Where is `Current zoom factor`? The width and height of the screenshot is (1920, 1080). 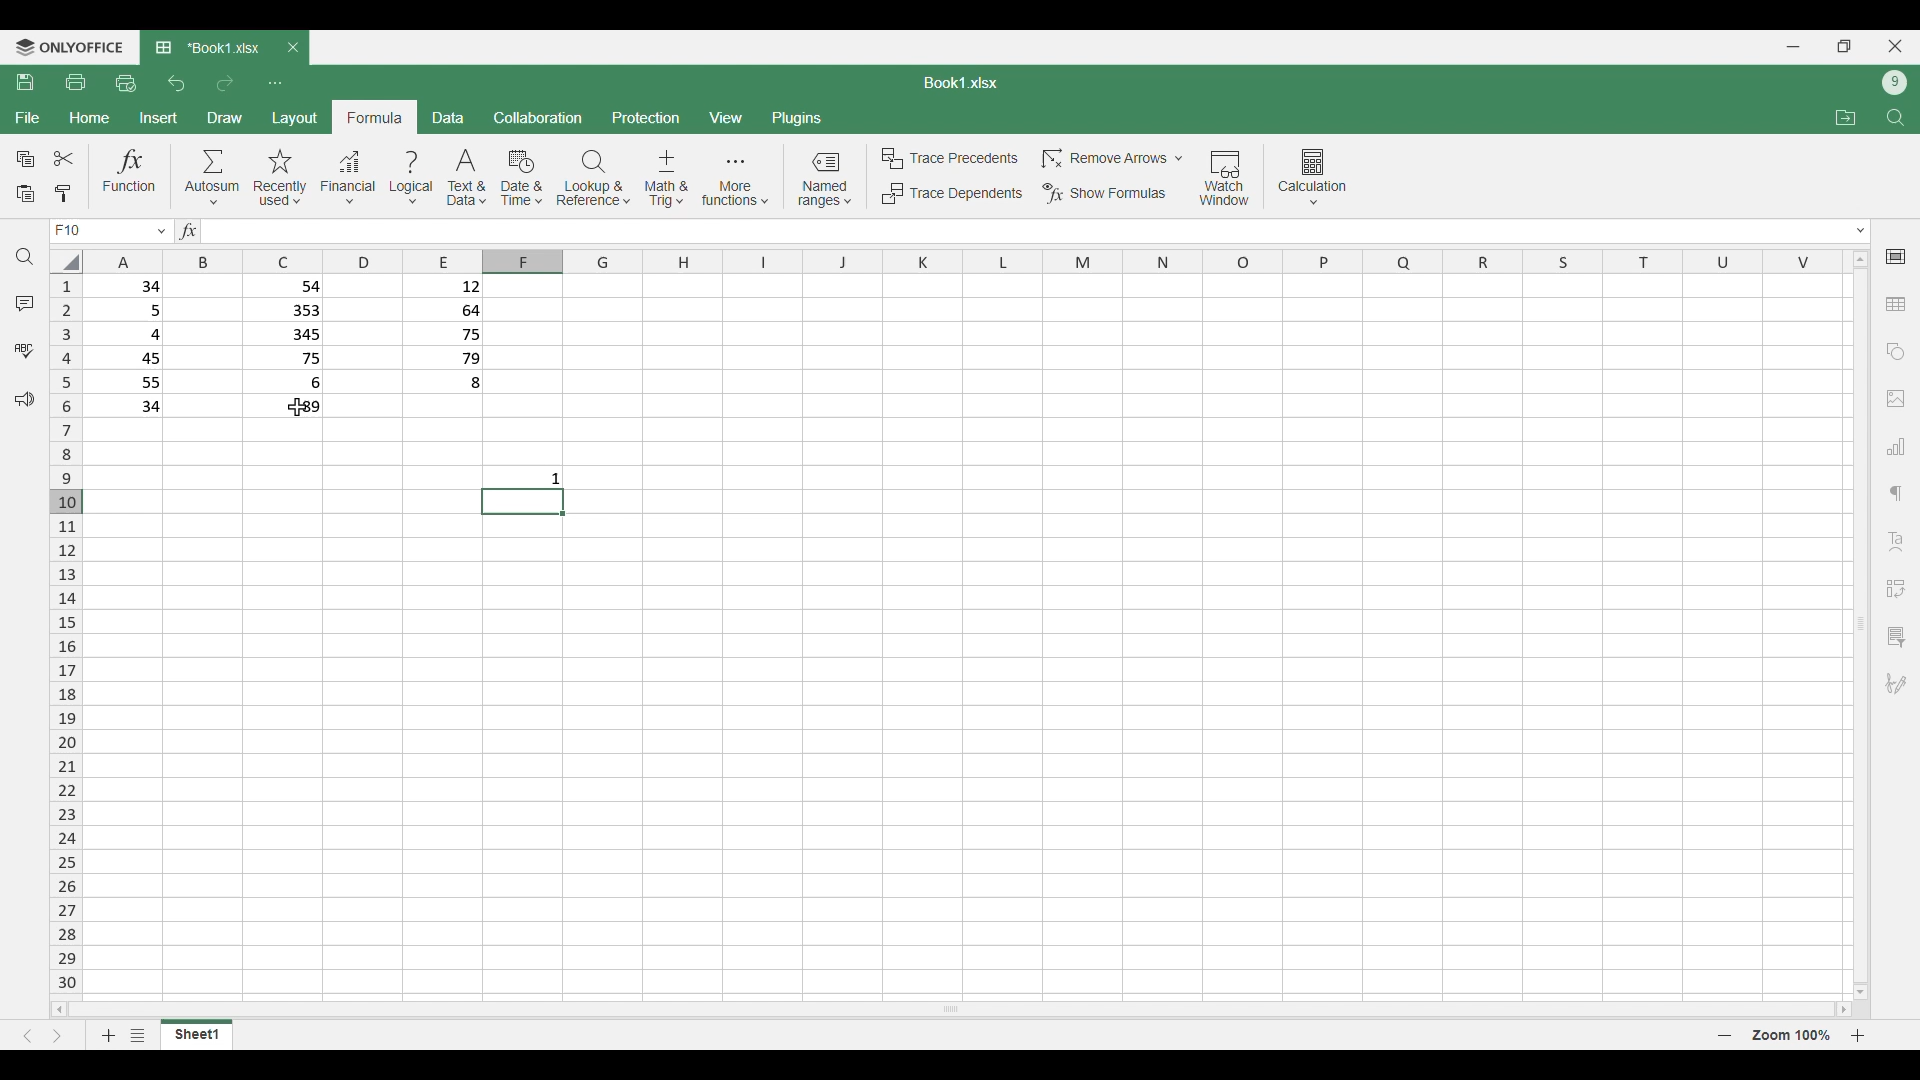 Current zoom factor is located at coordinates (1791, 1035).